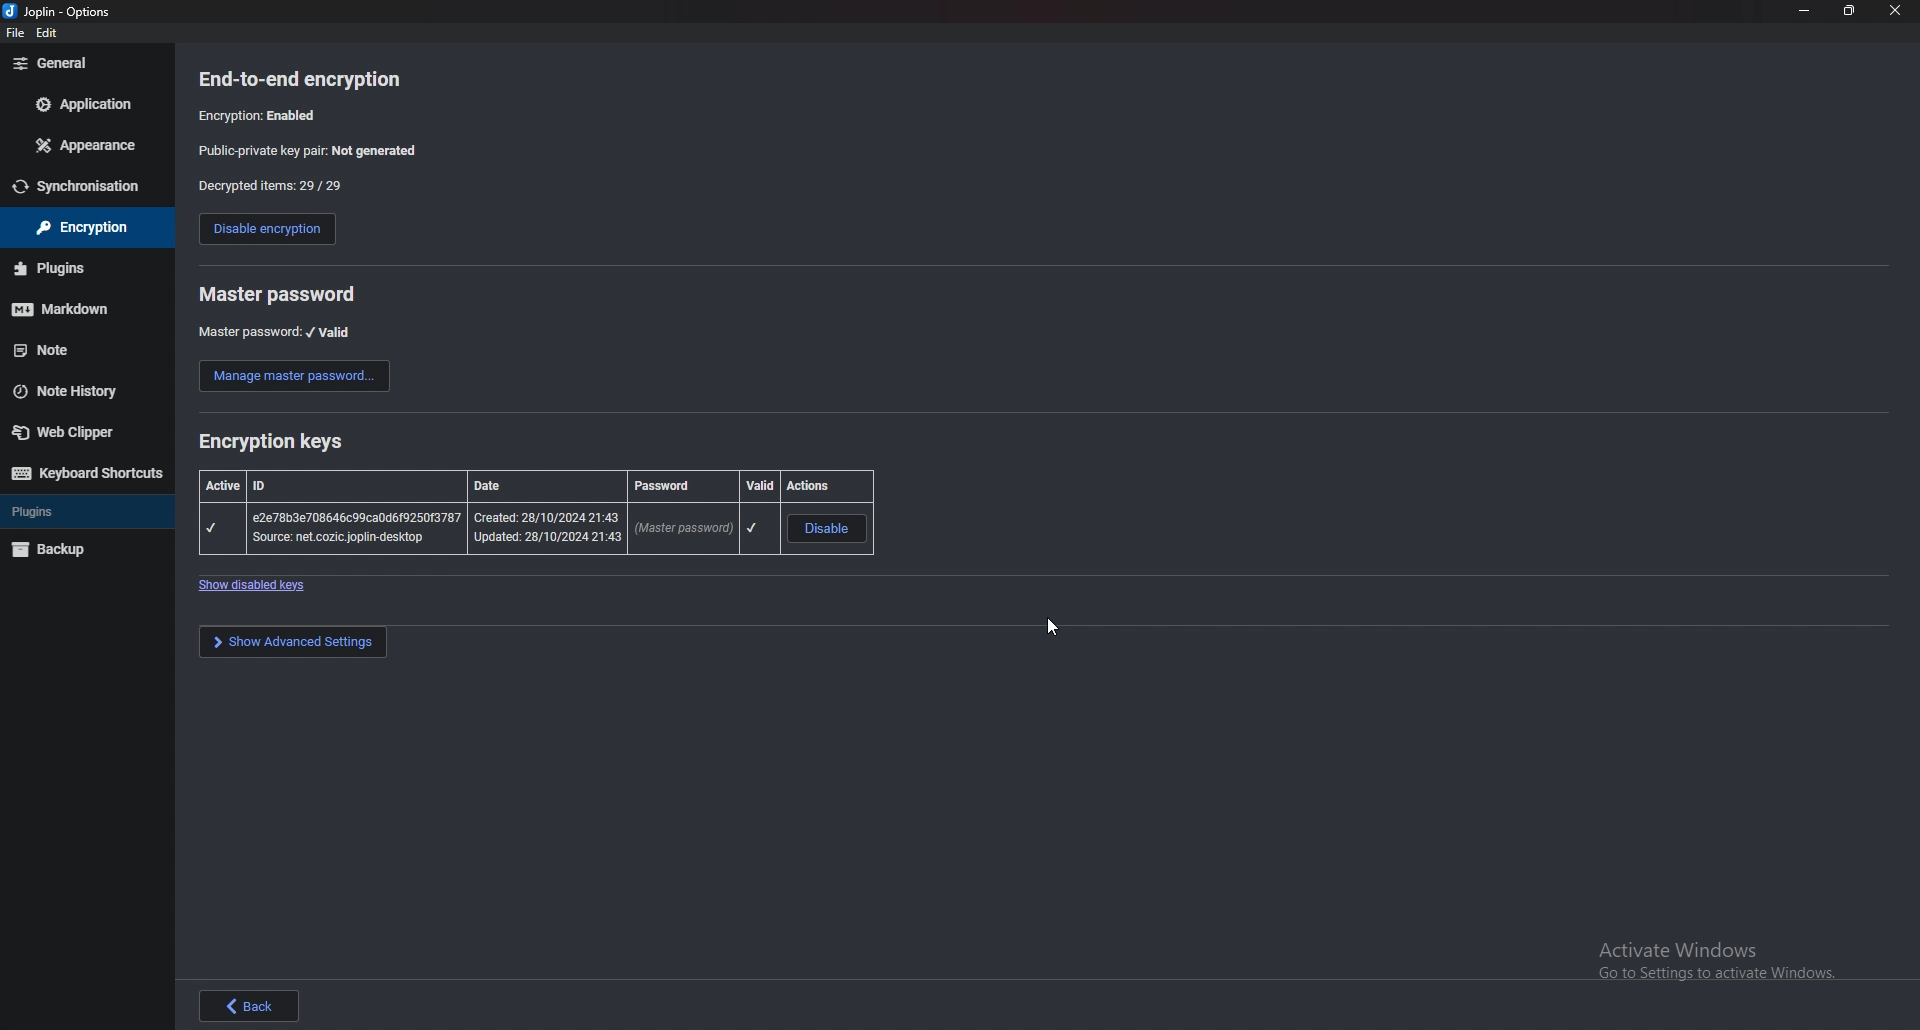 The image size is (1920, 1030). Describe the element at coordinates (64, 11) in the screenshot. I see `` at that location.